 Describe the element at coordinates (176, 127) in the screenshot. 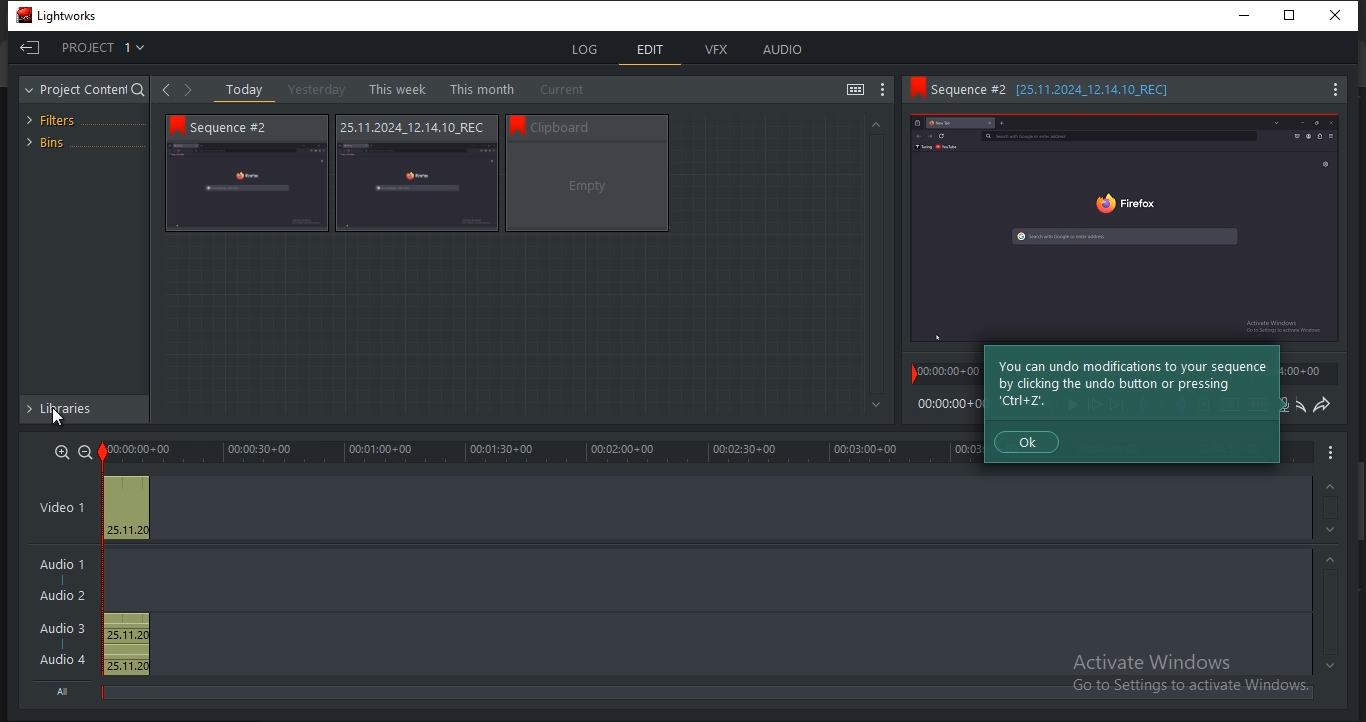

I see `bookmark` at that location.